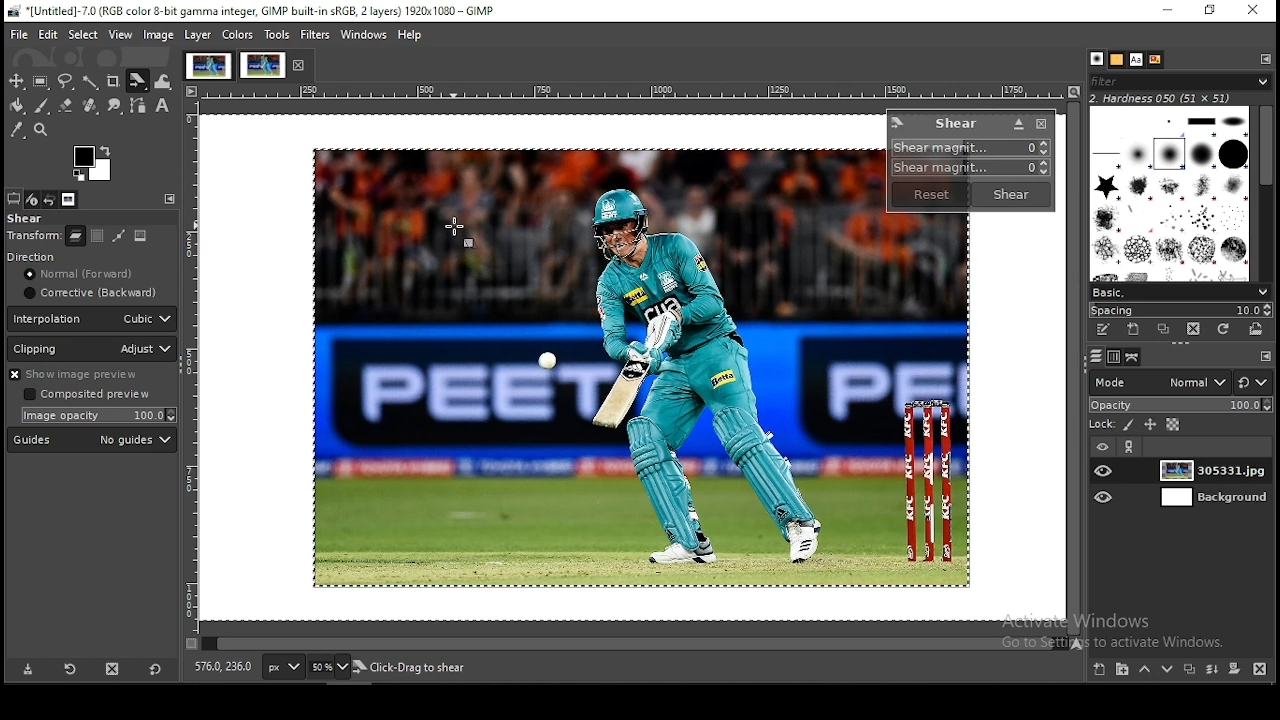 This screenshot has width=1280, height=720. What do you see at coordinates (34, 237) in the screenshot?
I see `transform` at bounding box center [34, 237].